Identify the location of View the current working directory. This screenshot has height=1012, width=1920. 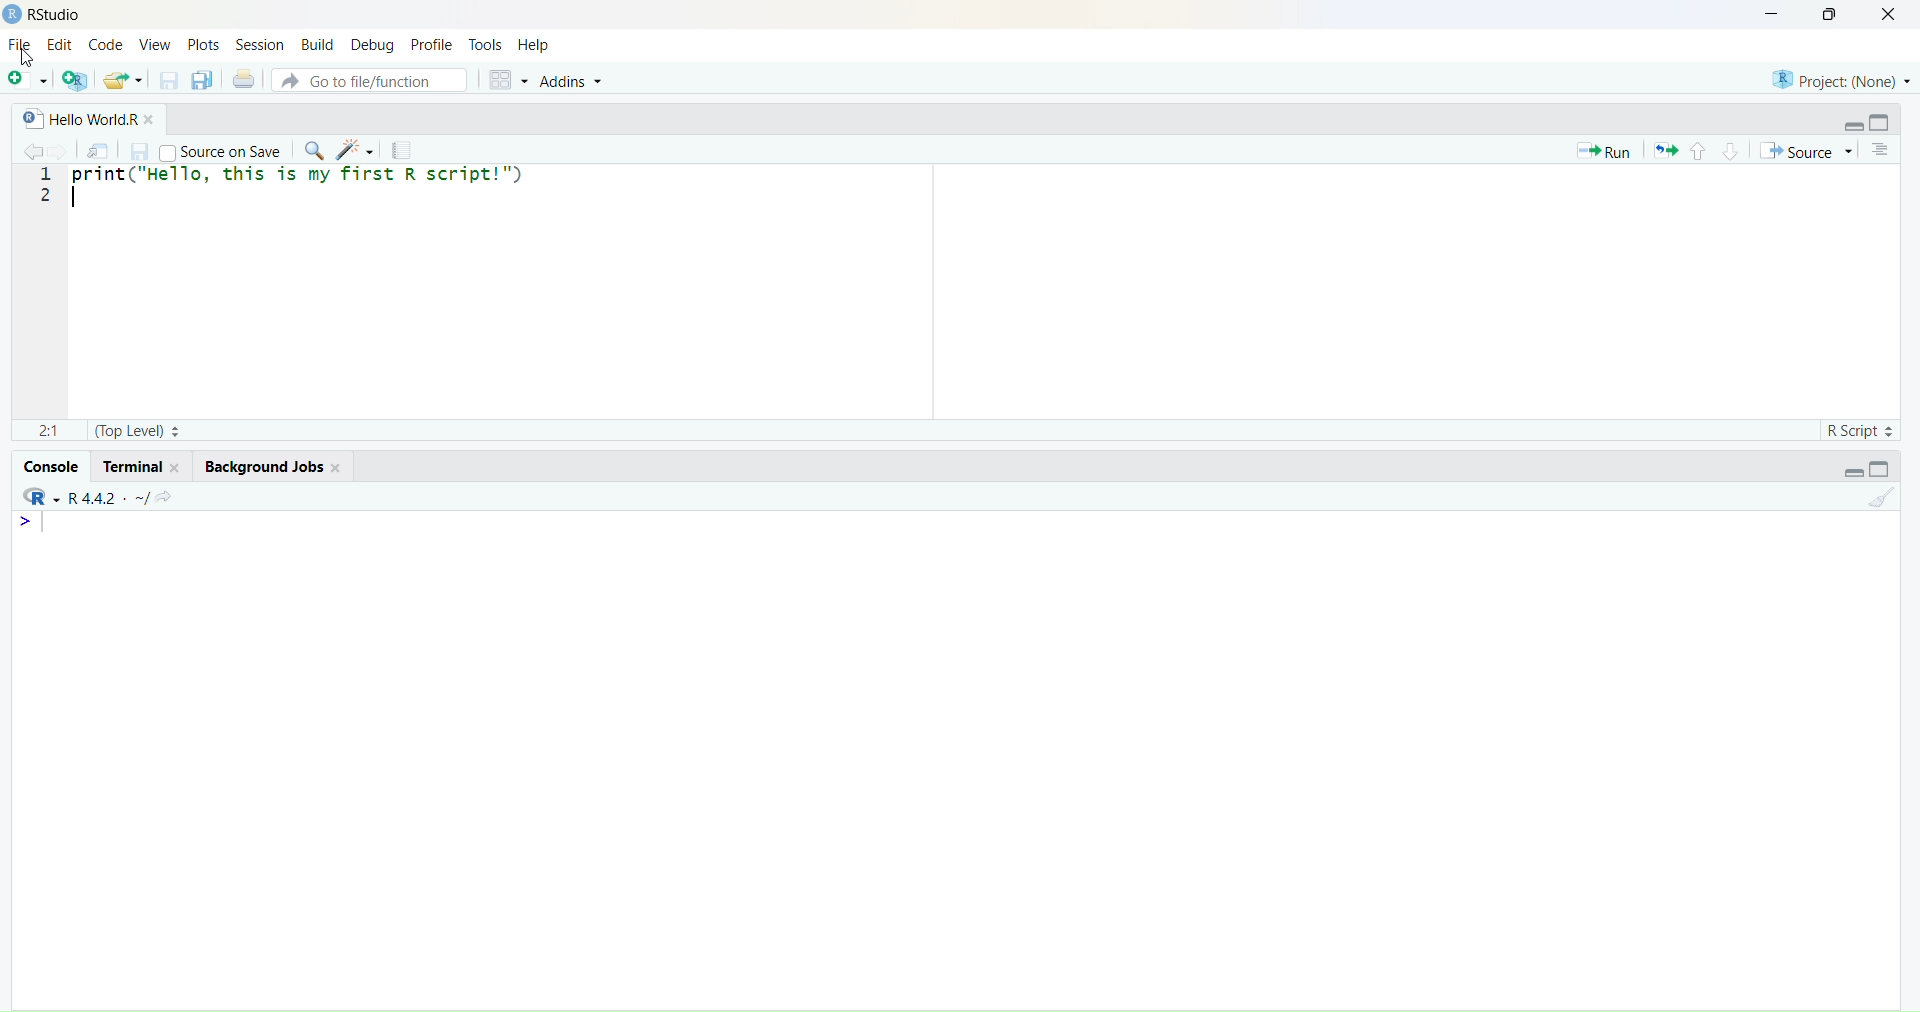
(170, 494).